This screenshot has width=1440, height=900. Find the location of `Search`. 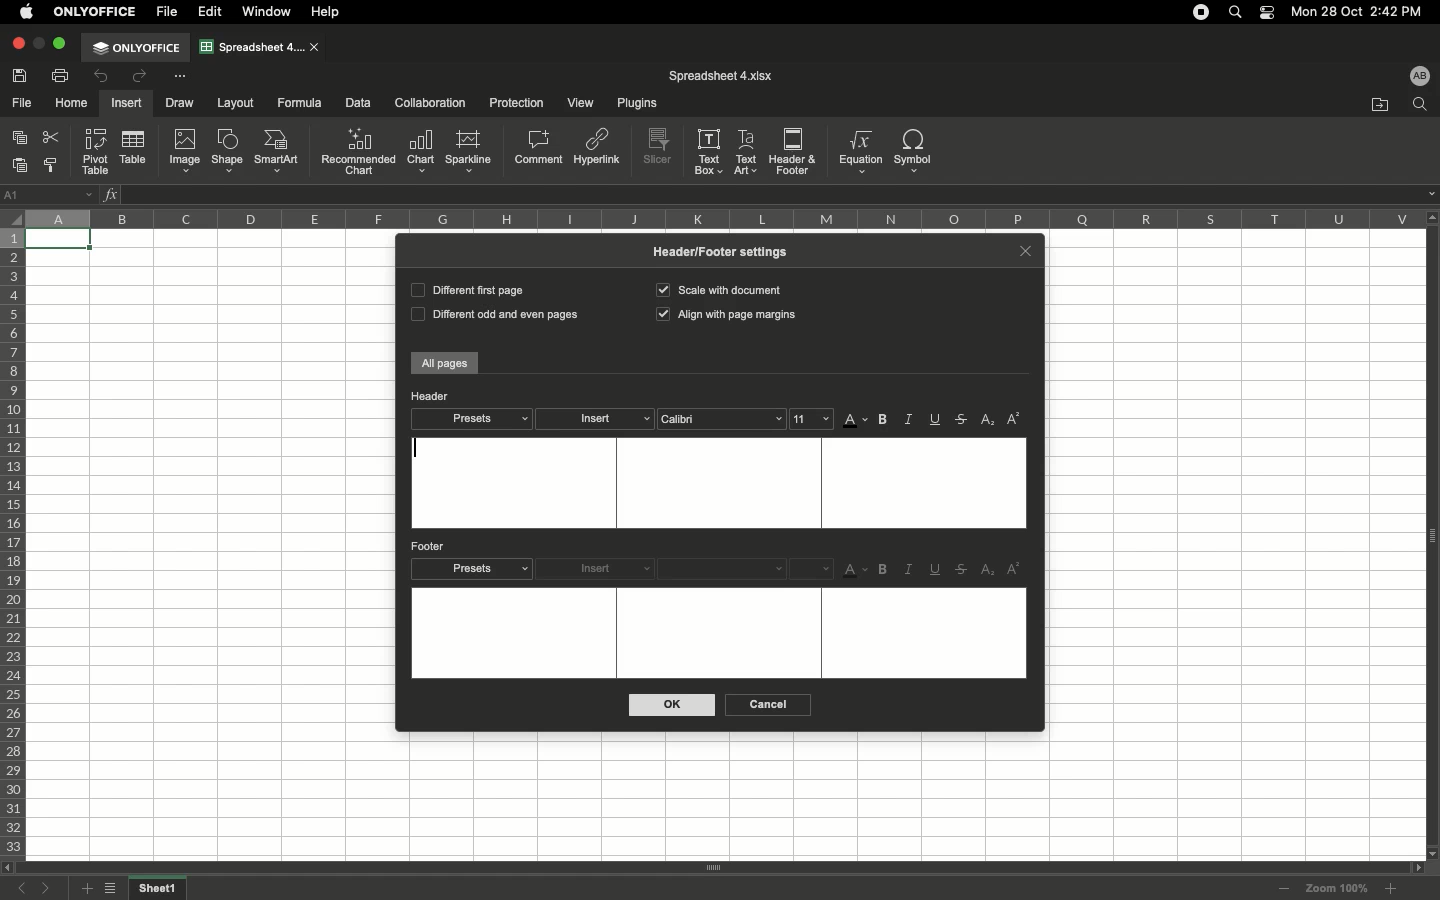

Search is located at coordinates (1238, 11).